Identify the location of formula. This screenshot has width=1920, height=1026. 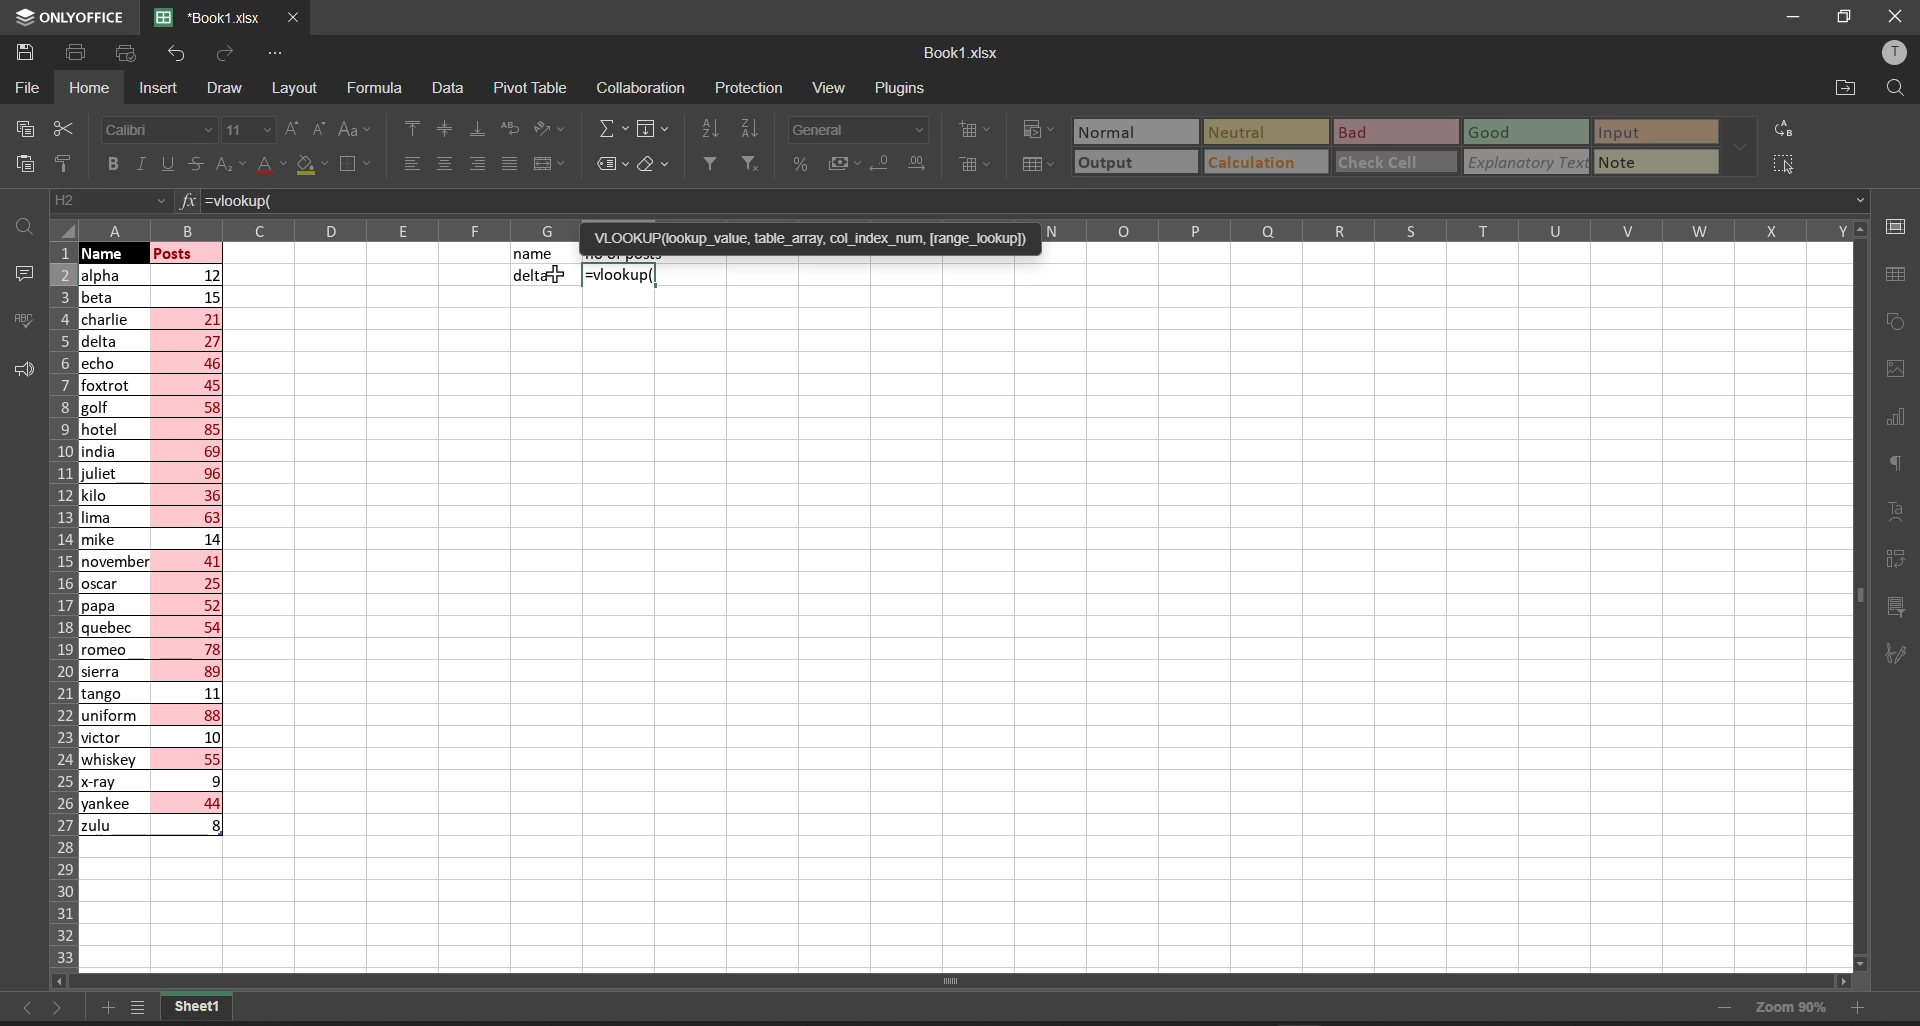
(379, 89).